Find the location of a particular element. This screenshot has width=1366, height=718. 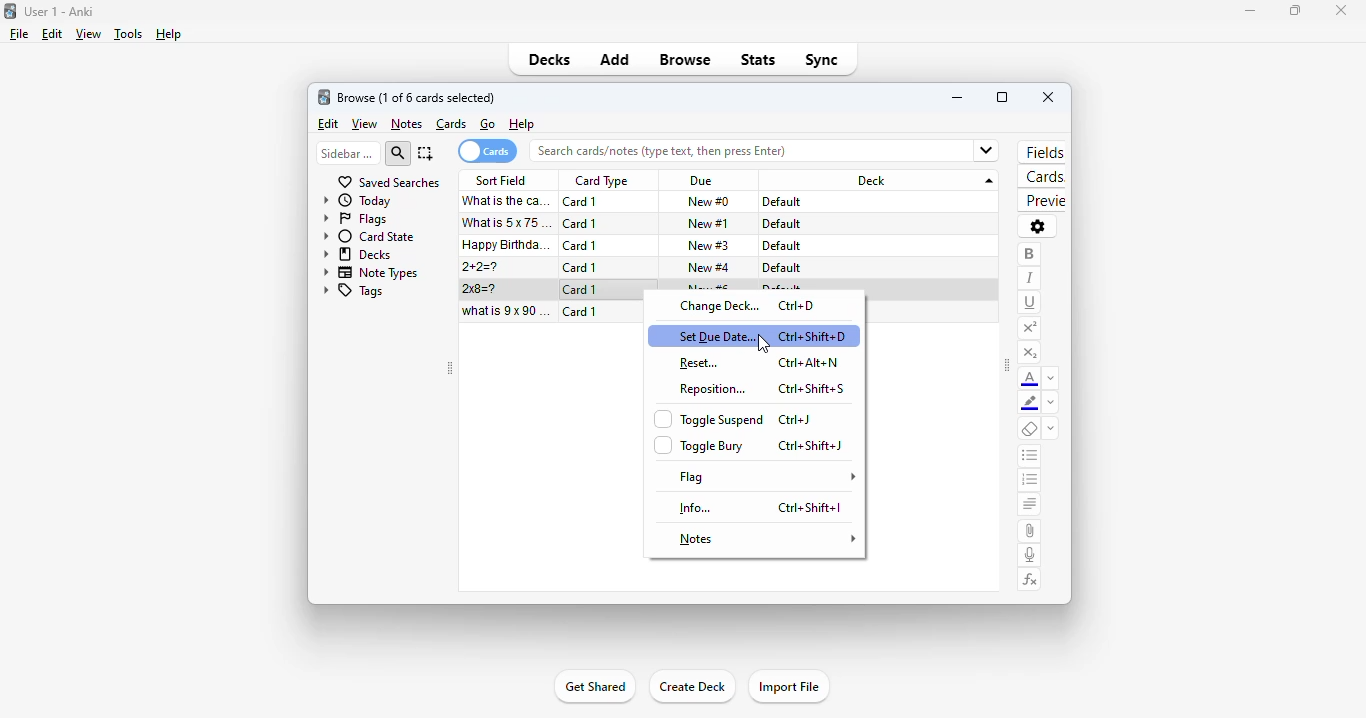

cards is located at coordinates (452, 124).